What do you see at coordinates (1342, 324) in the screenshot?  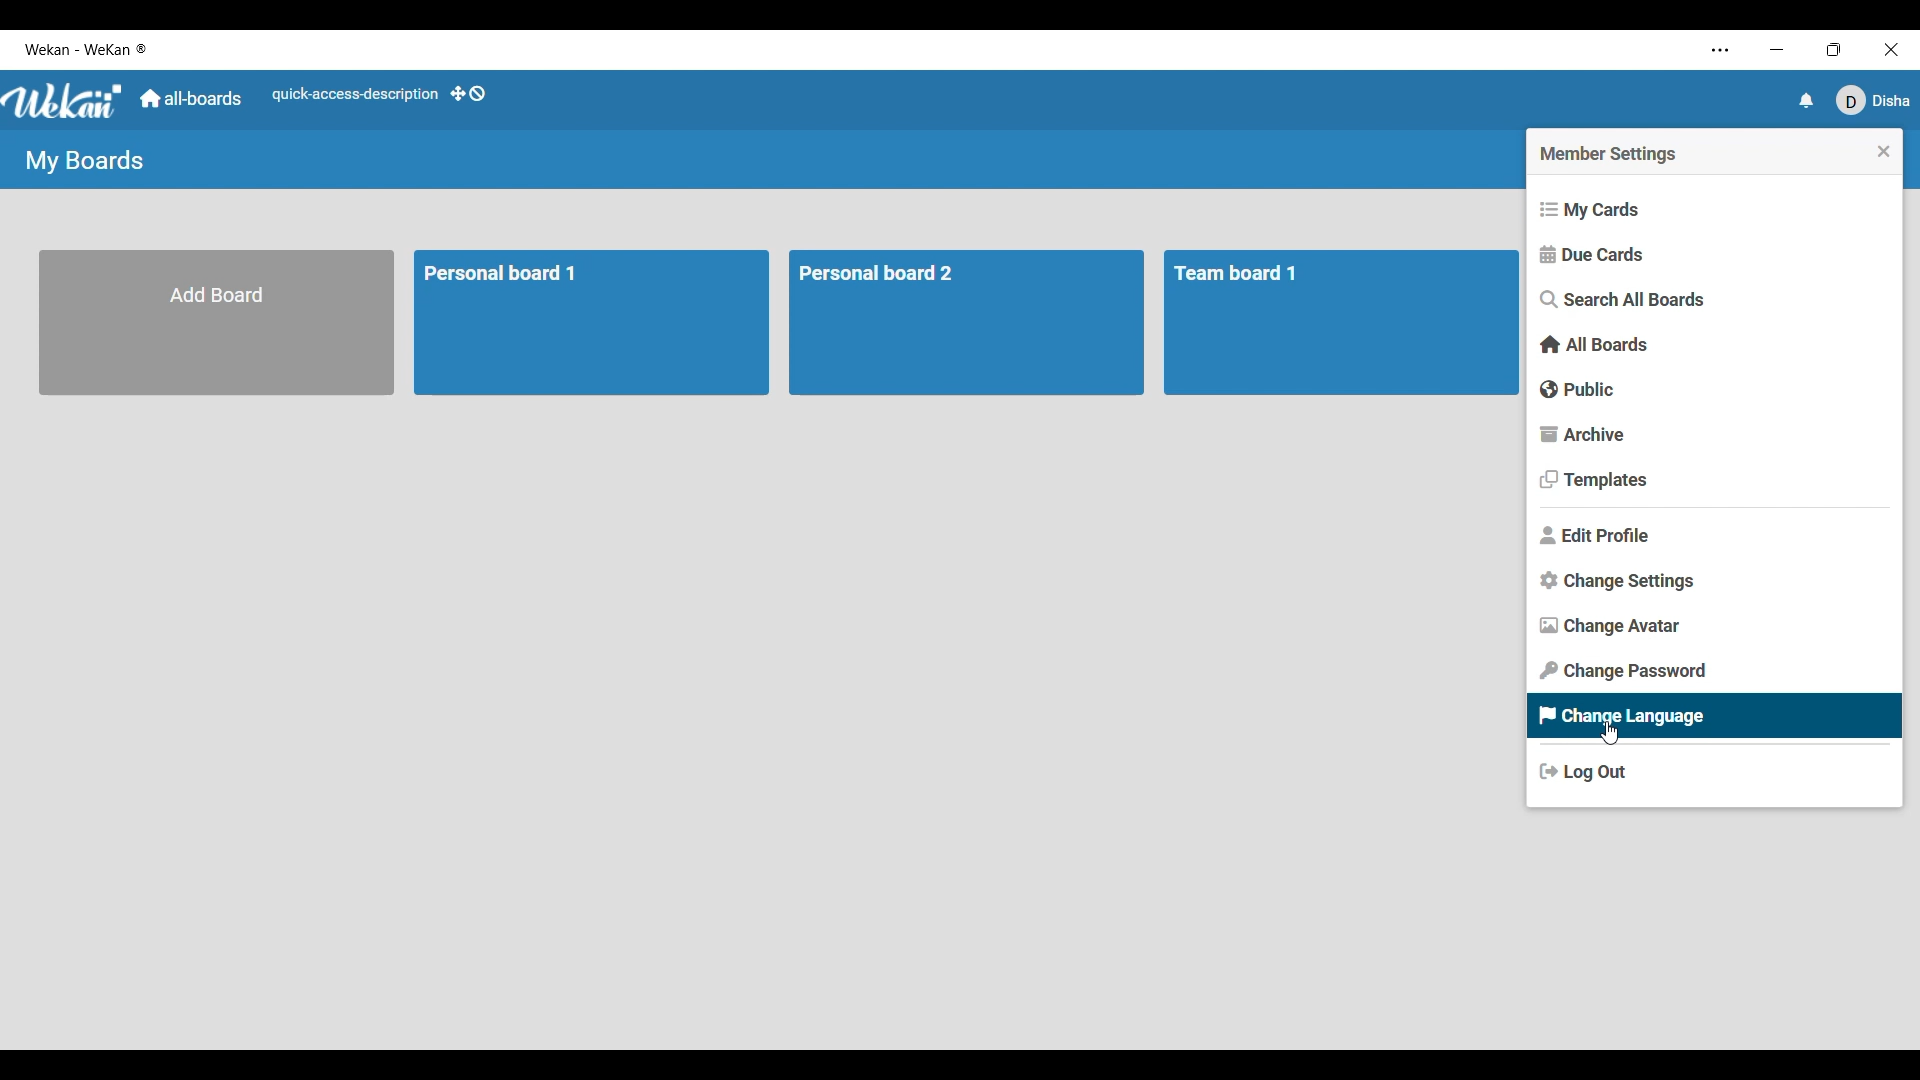 I see `team board 1` at bounding box center [1342, 324].